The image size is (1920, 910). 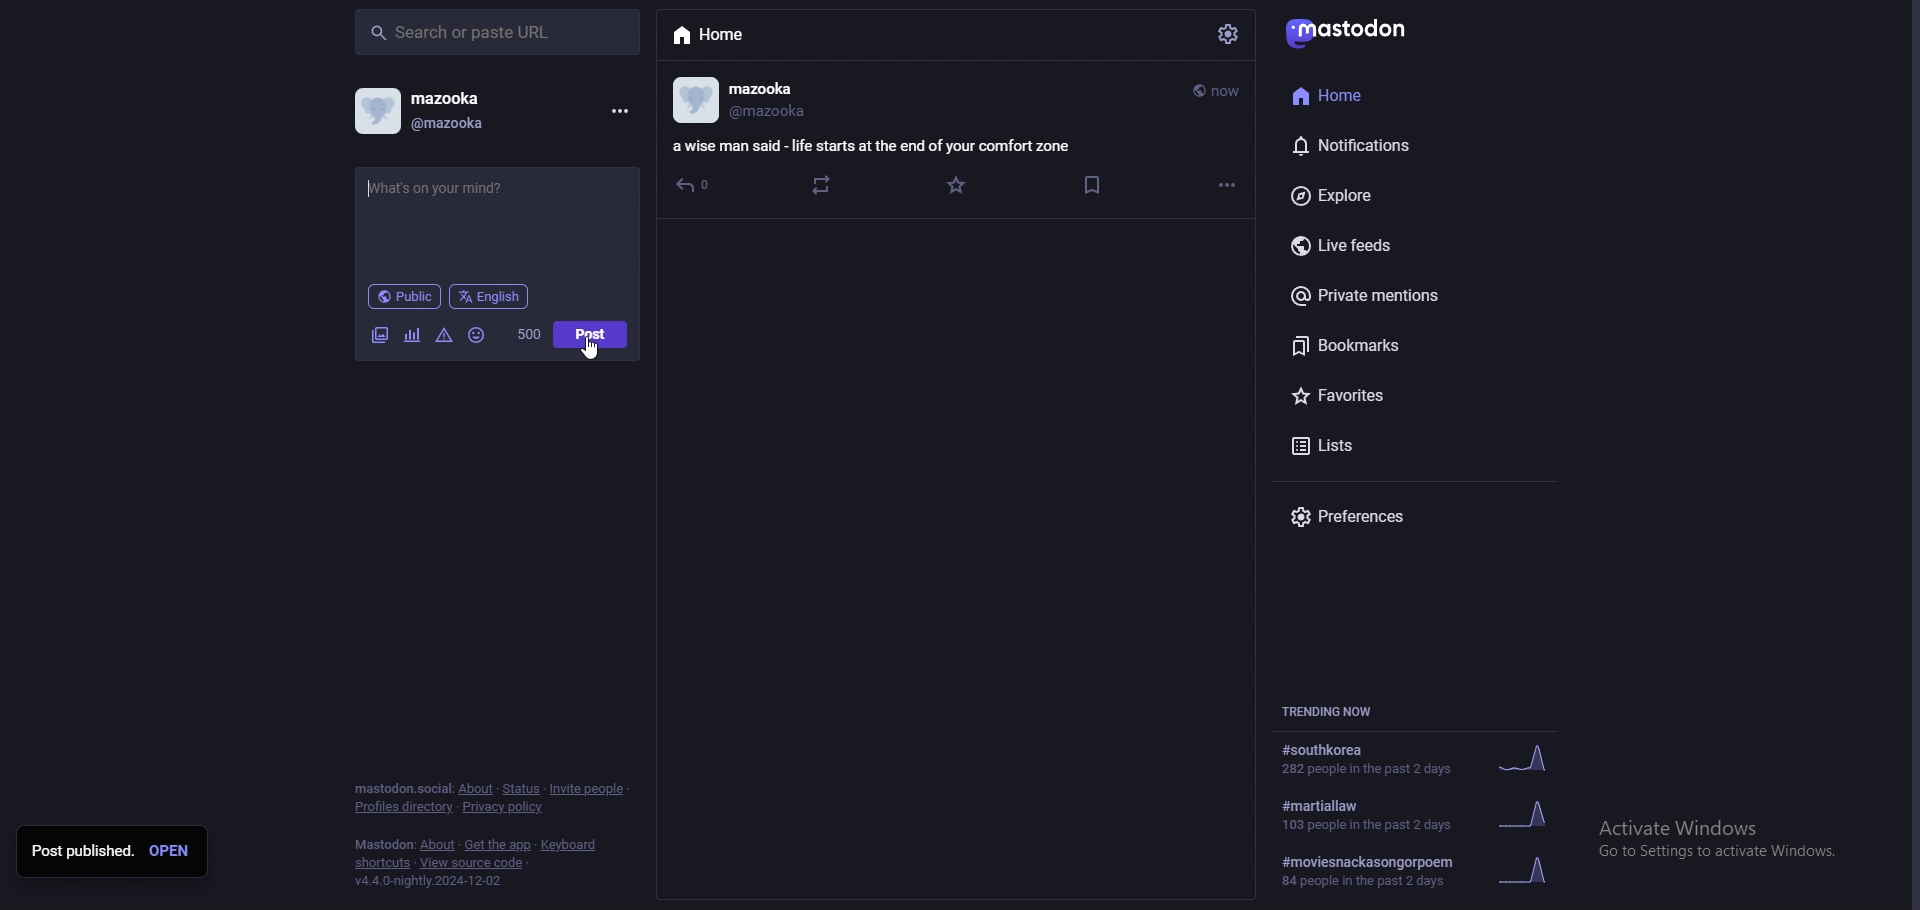 I want to click on invite people, so click(x=589, y=789).